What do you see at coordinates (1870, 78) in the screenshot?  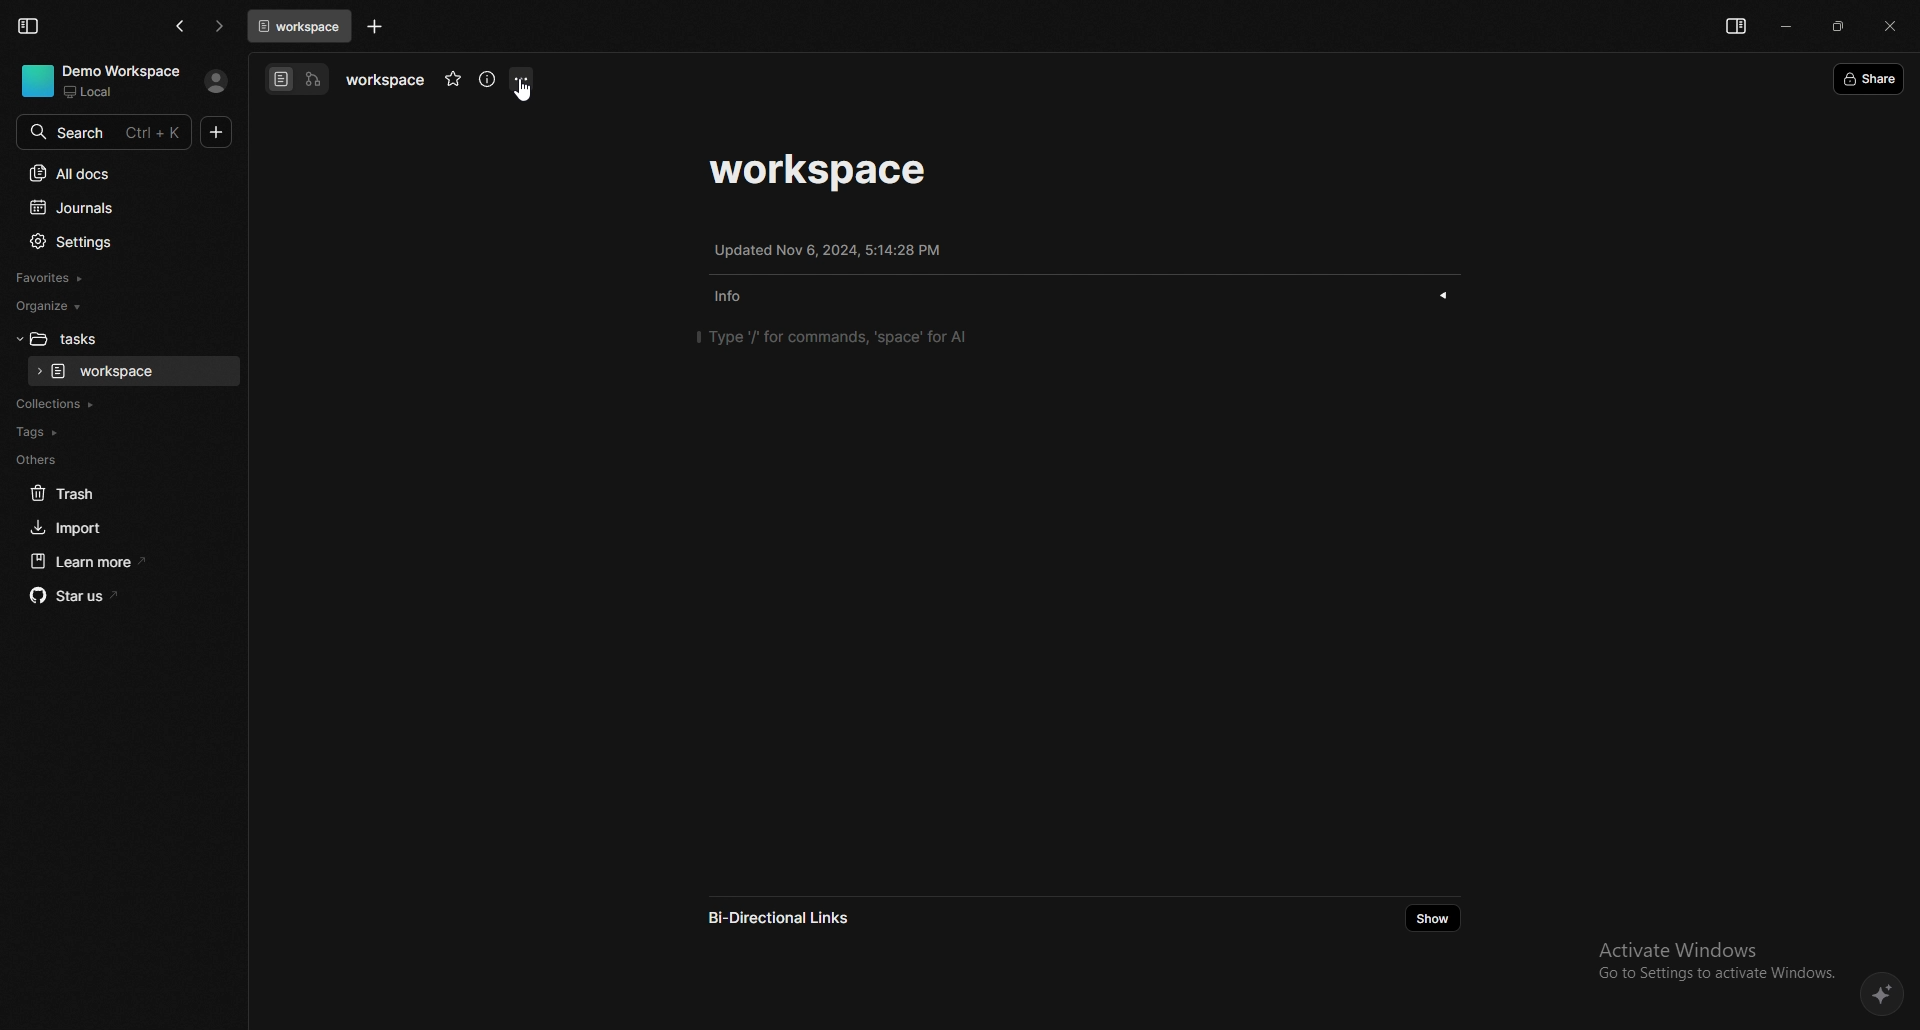 I see `share` at bounding box center [1870, 78].